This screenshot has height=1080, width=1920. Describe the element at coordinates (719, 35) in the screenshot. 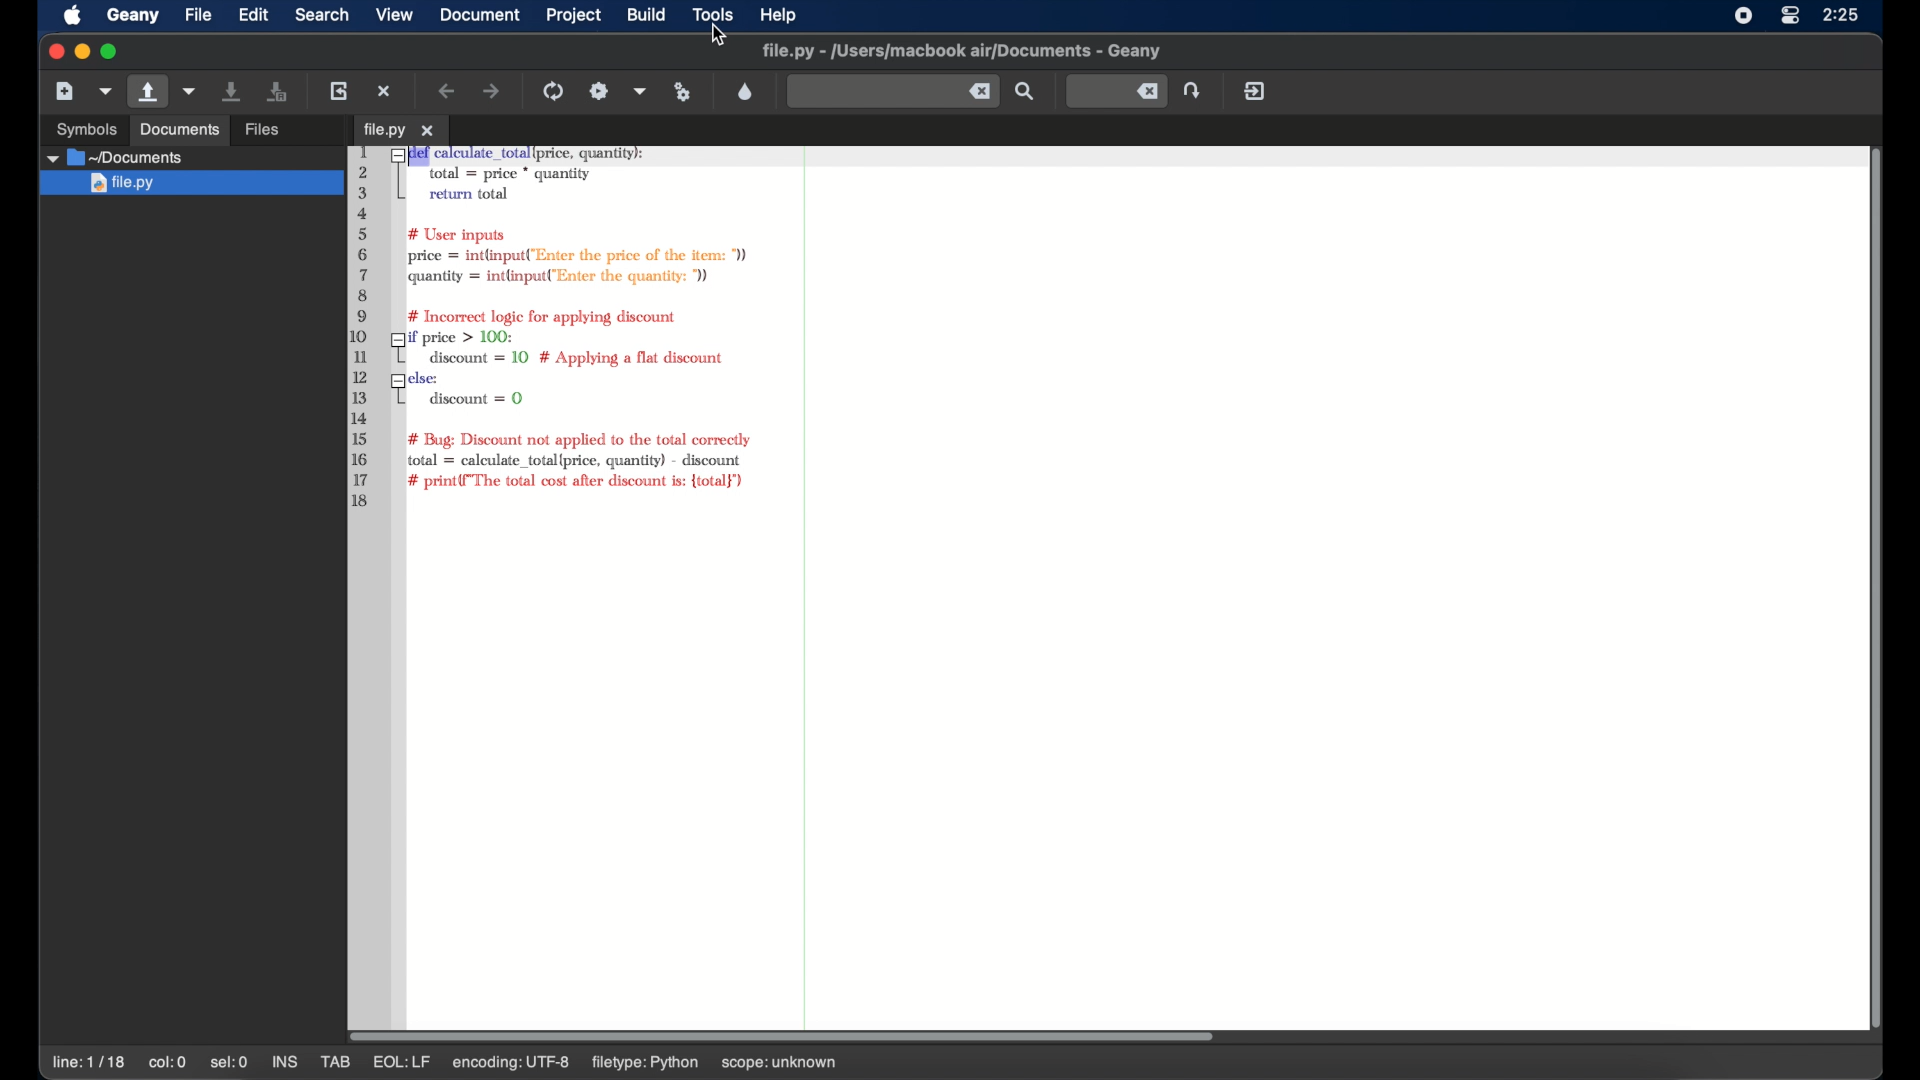

I see `cursor` at that location.